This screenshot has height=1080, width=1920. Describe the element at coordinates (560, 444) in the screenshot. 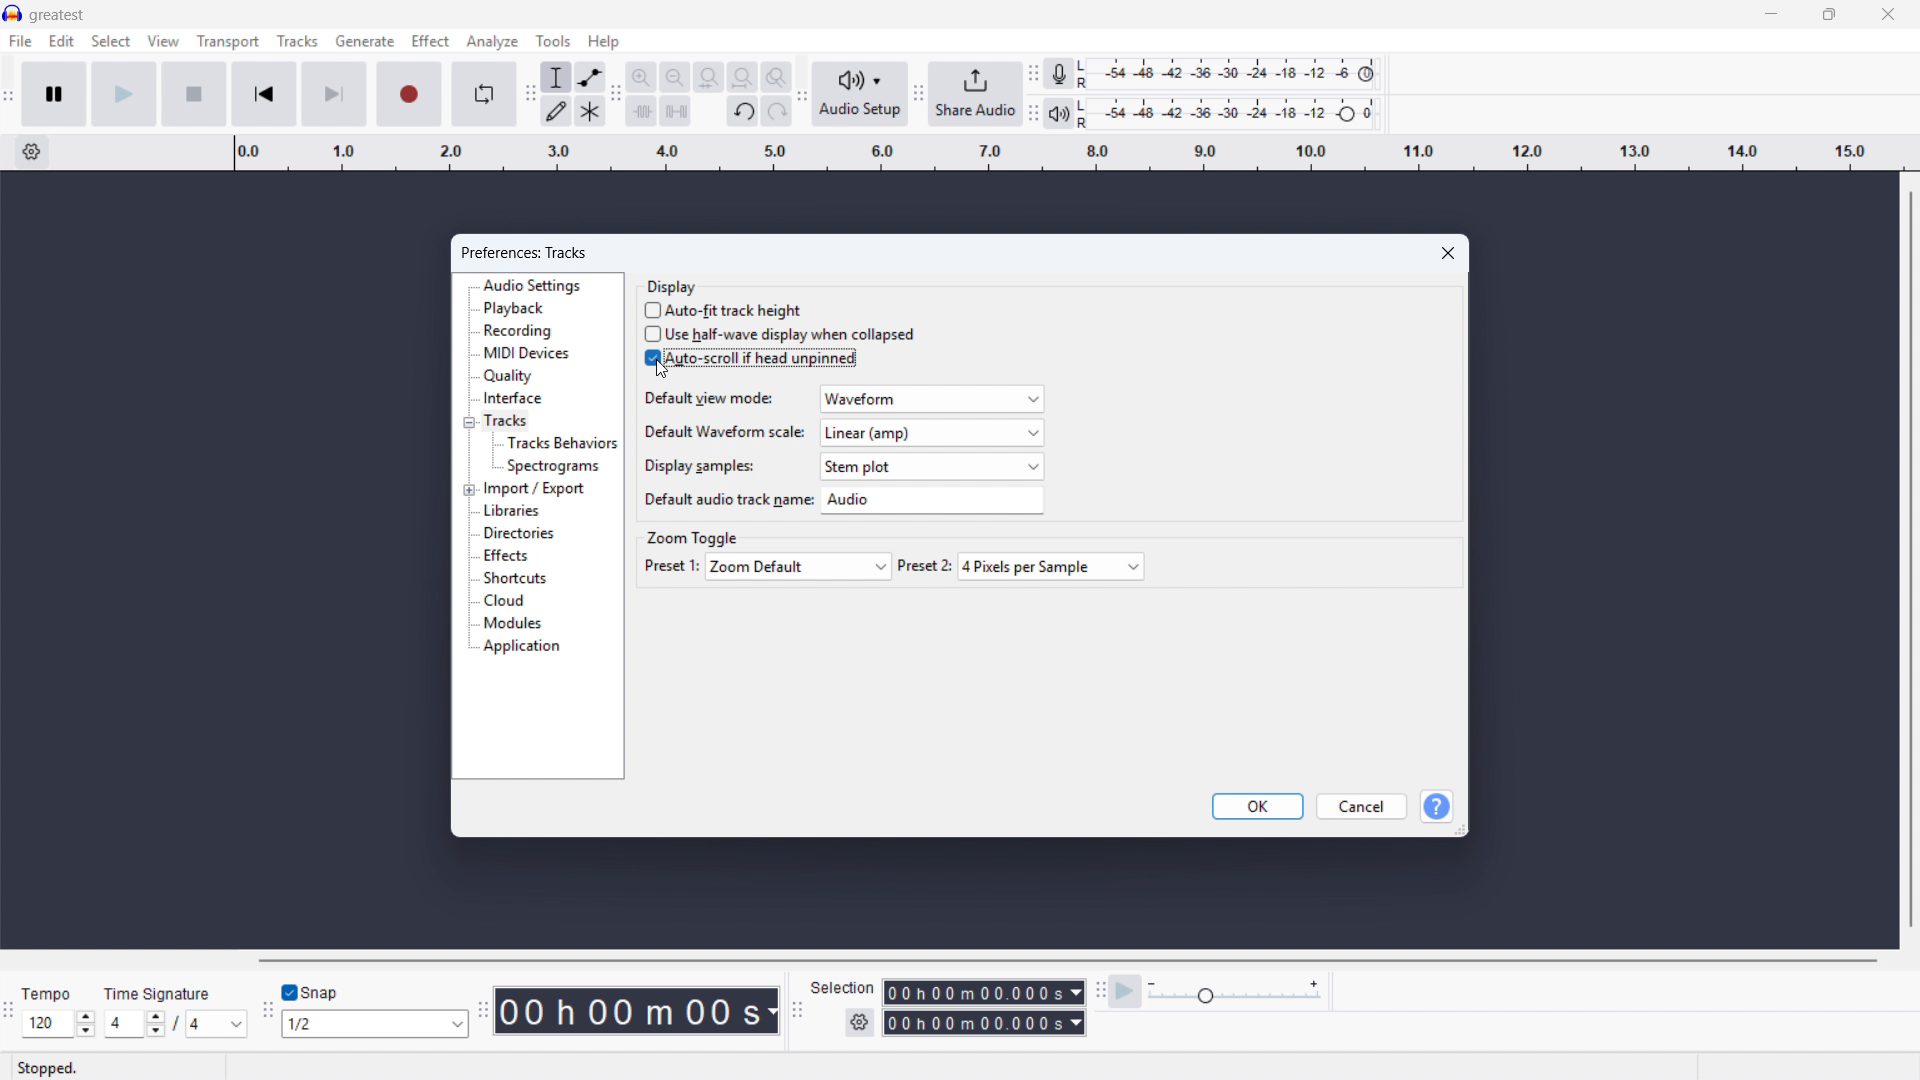

I see `Tracks behaviours ` at that location.